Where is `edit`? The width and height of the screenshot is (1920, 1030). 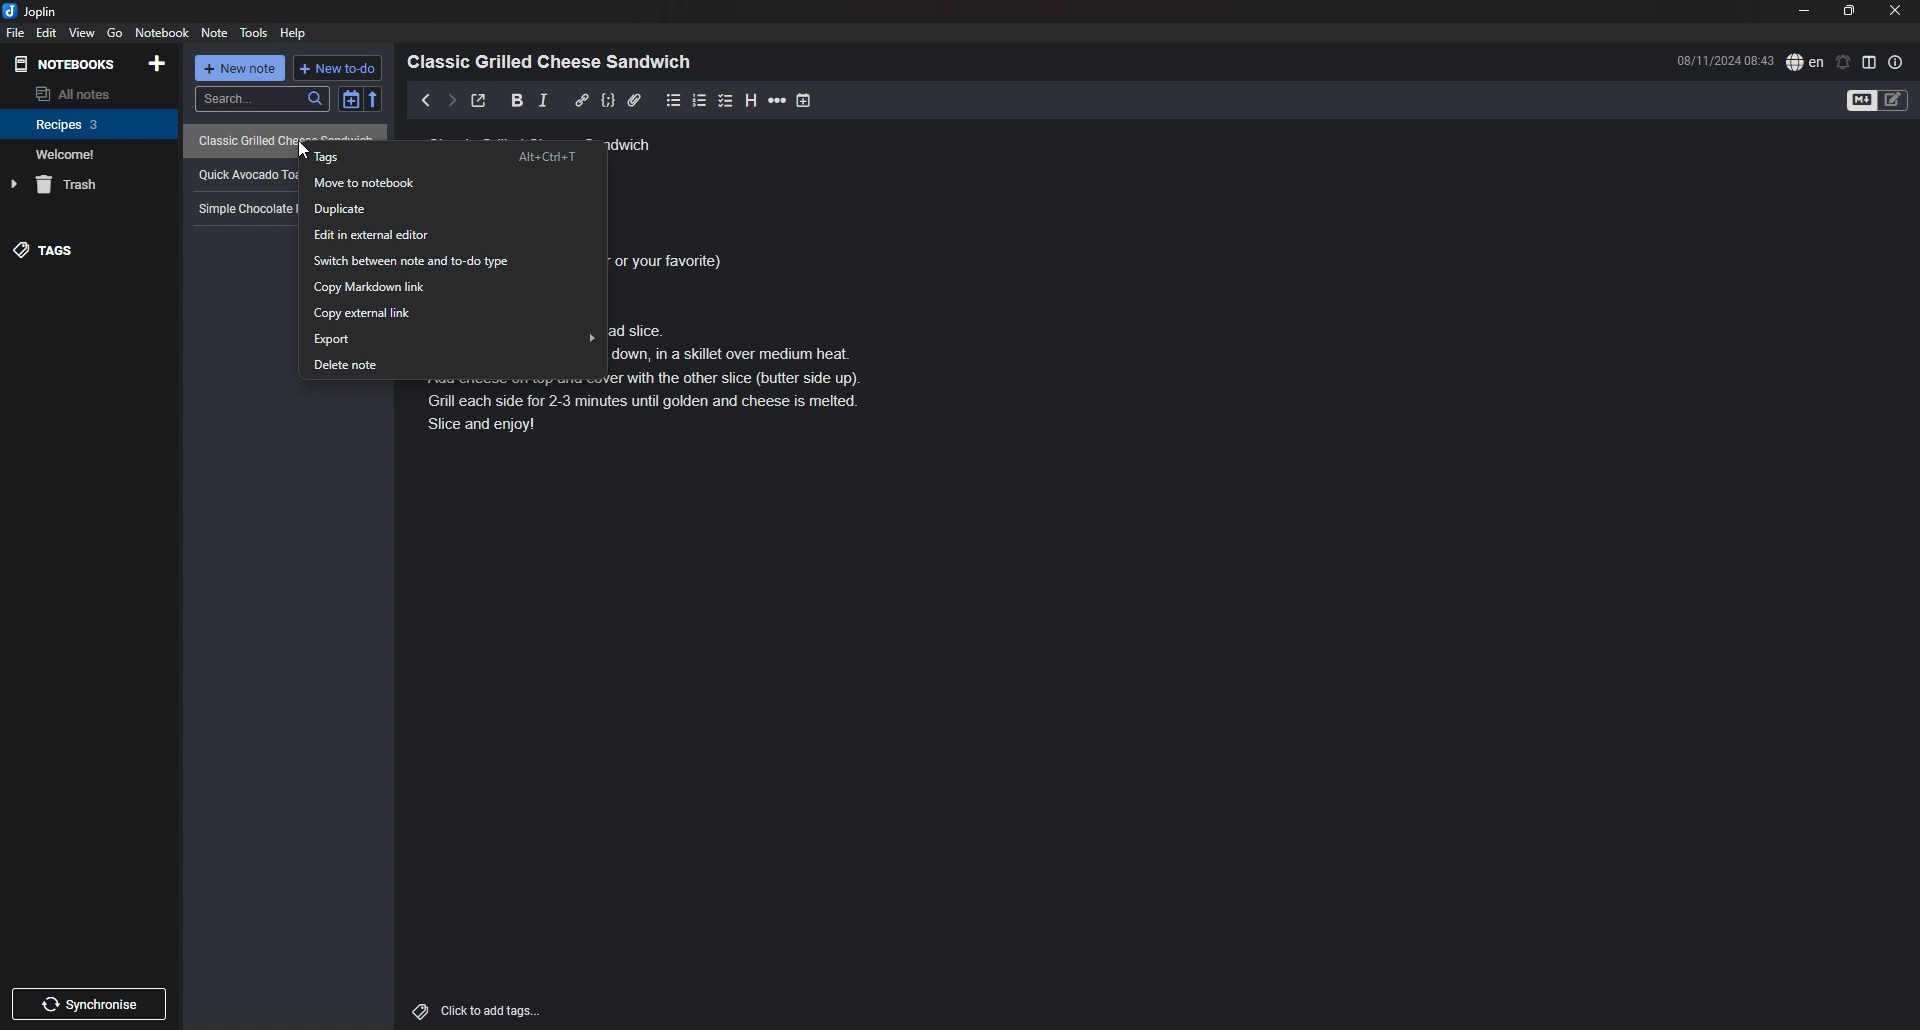 edit is located at coordinates (45, 33).